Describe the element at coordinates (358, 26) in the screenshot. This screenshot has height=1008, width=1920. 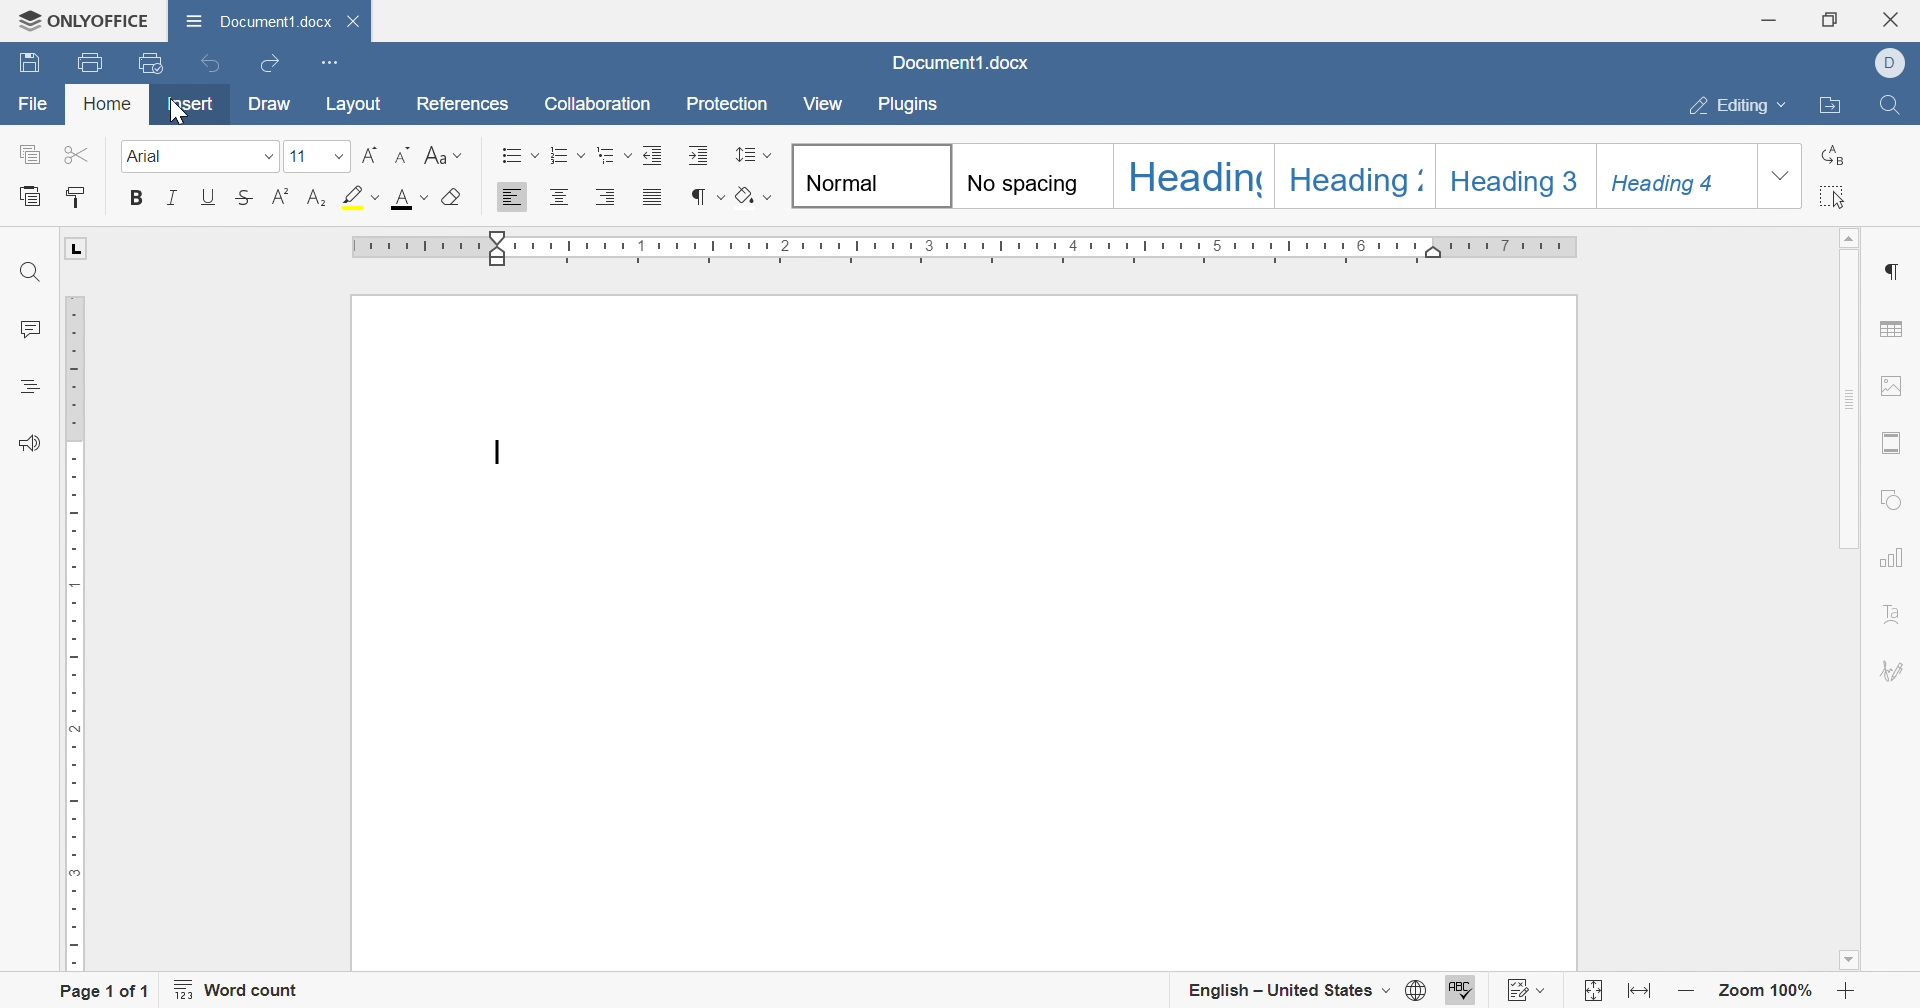
I see `Delete` at that location.